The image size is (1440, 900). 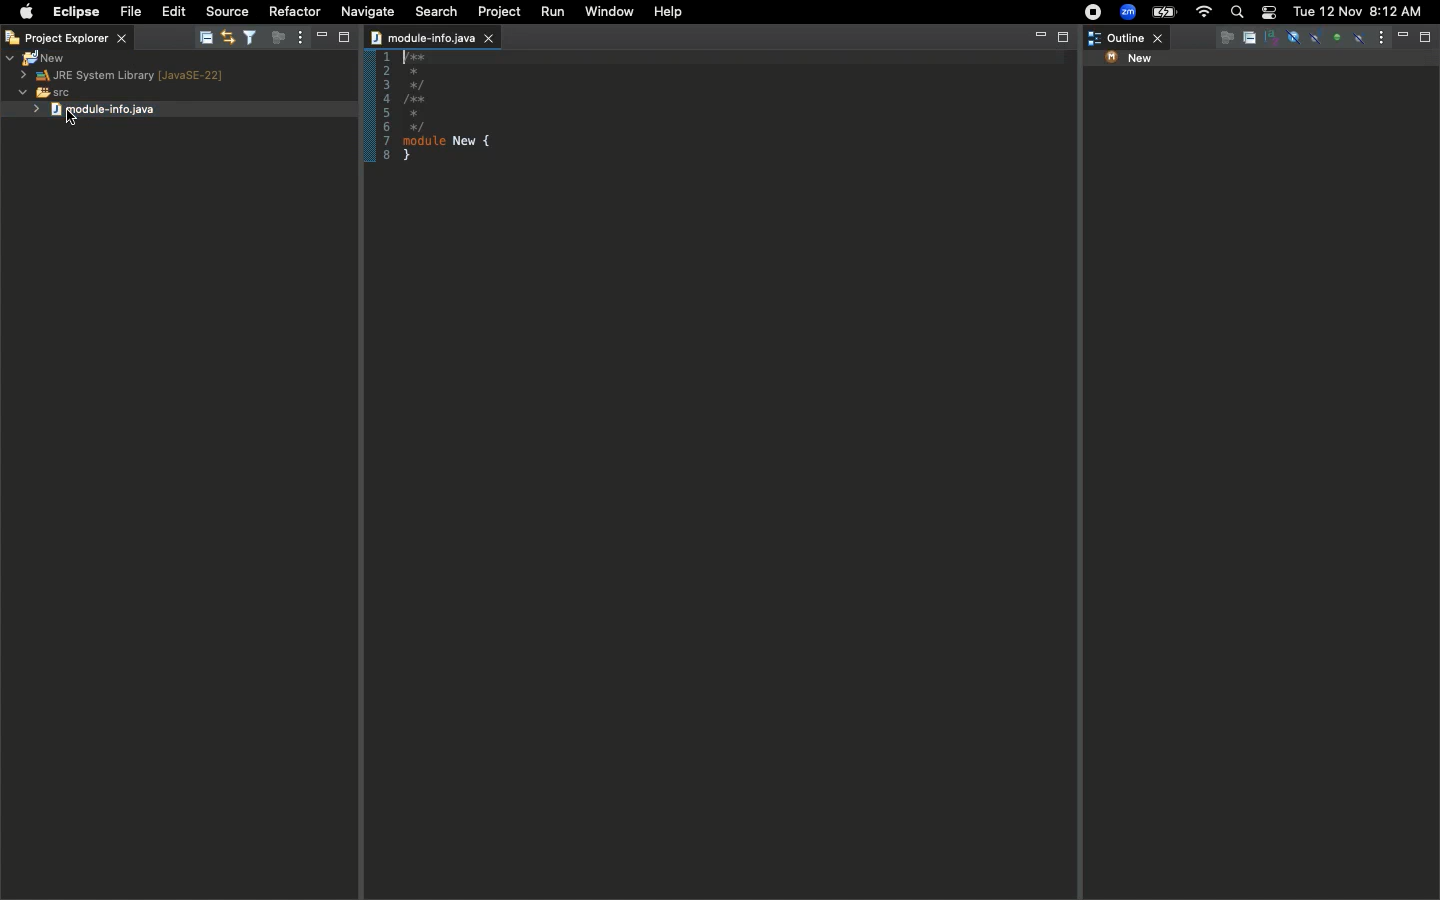 What do you see at coordinates (1268, 13) in the screenshot?
I see `Notification` at bounding box center [1268, 13].